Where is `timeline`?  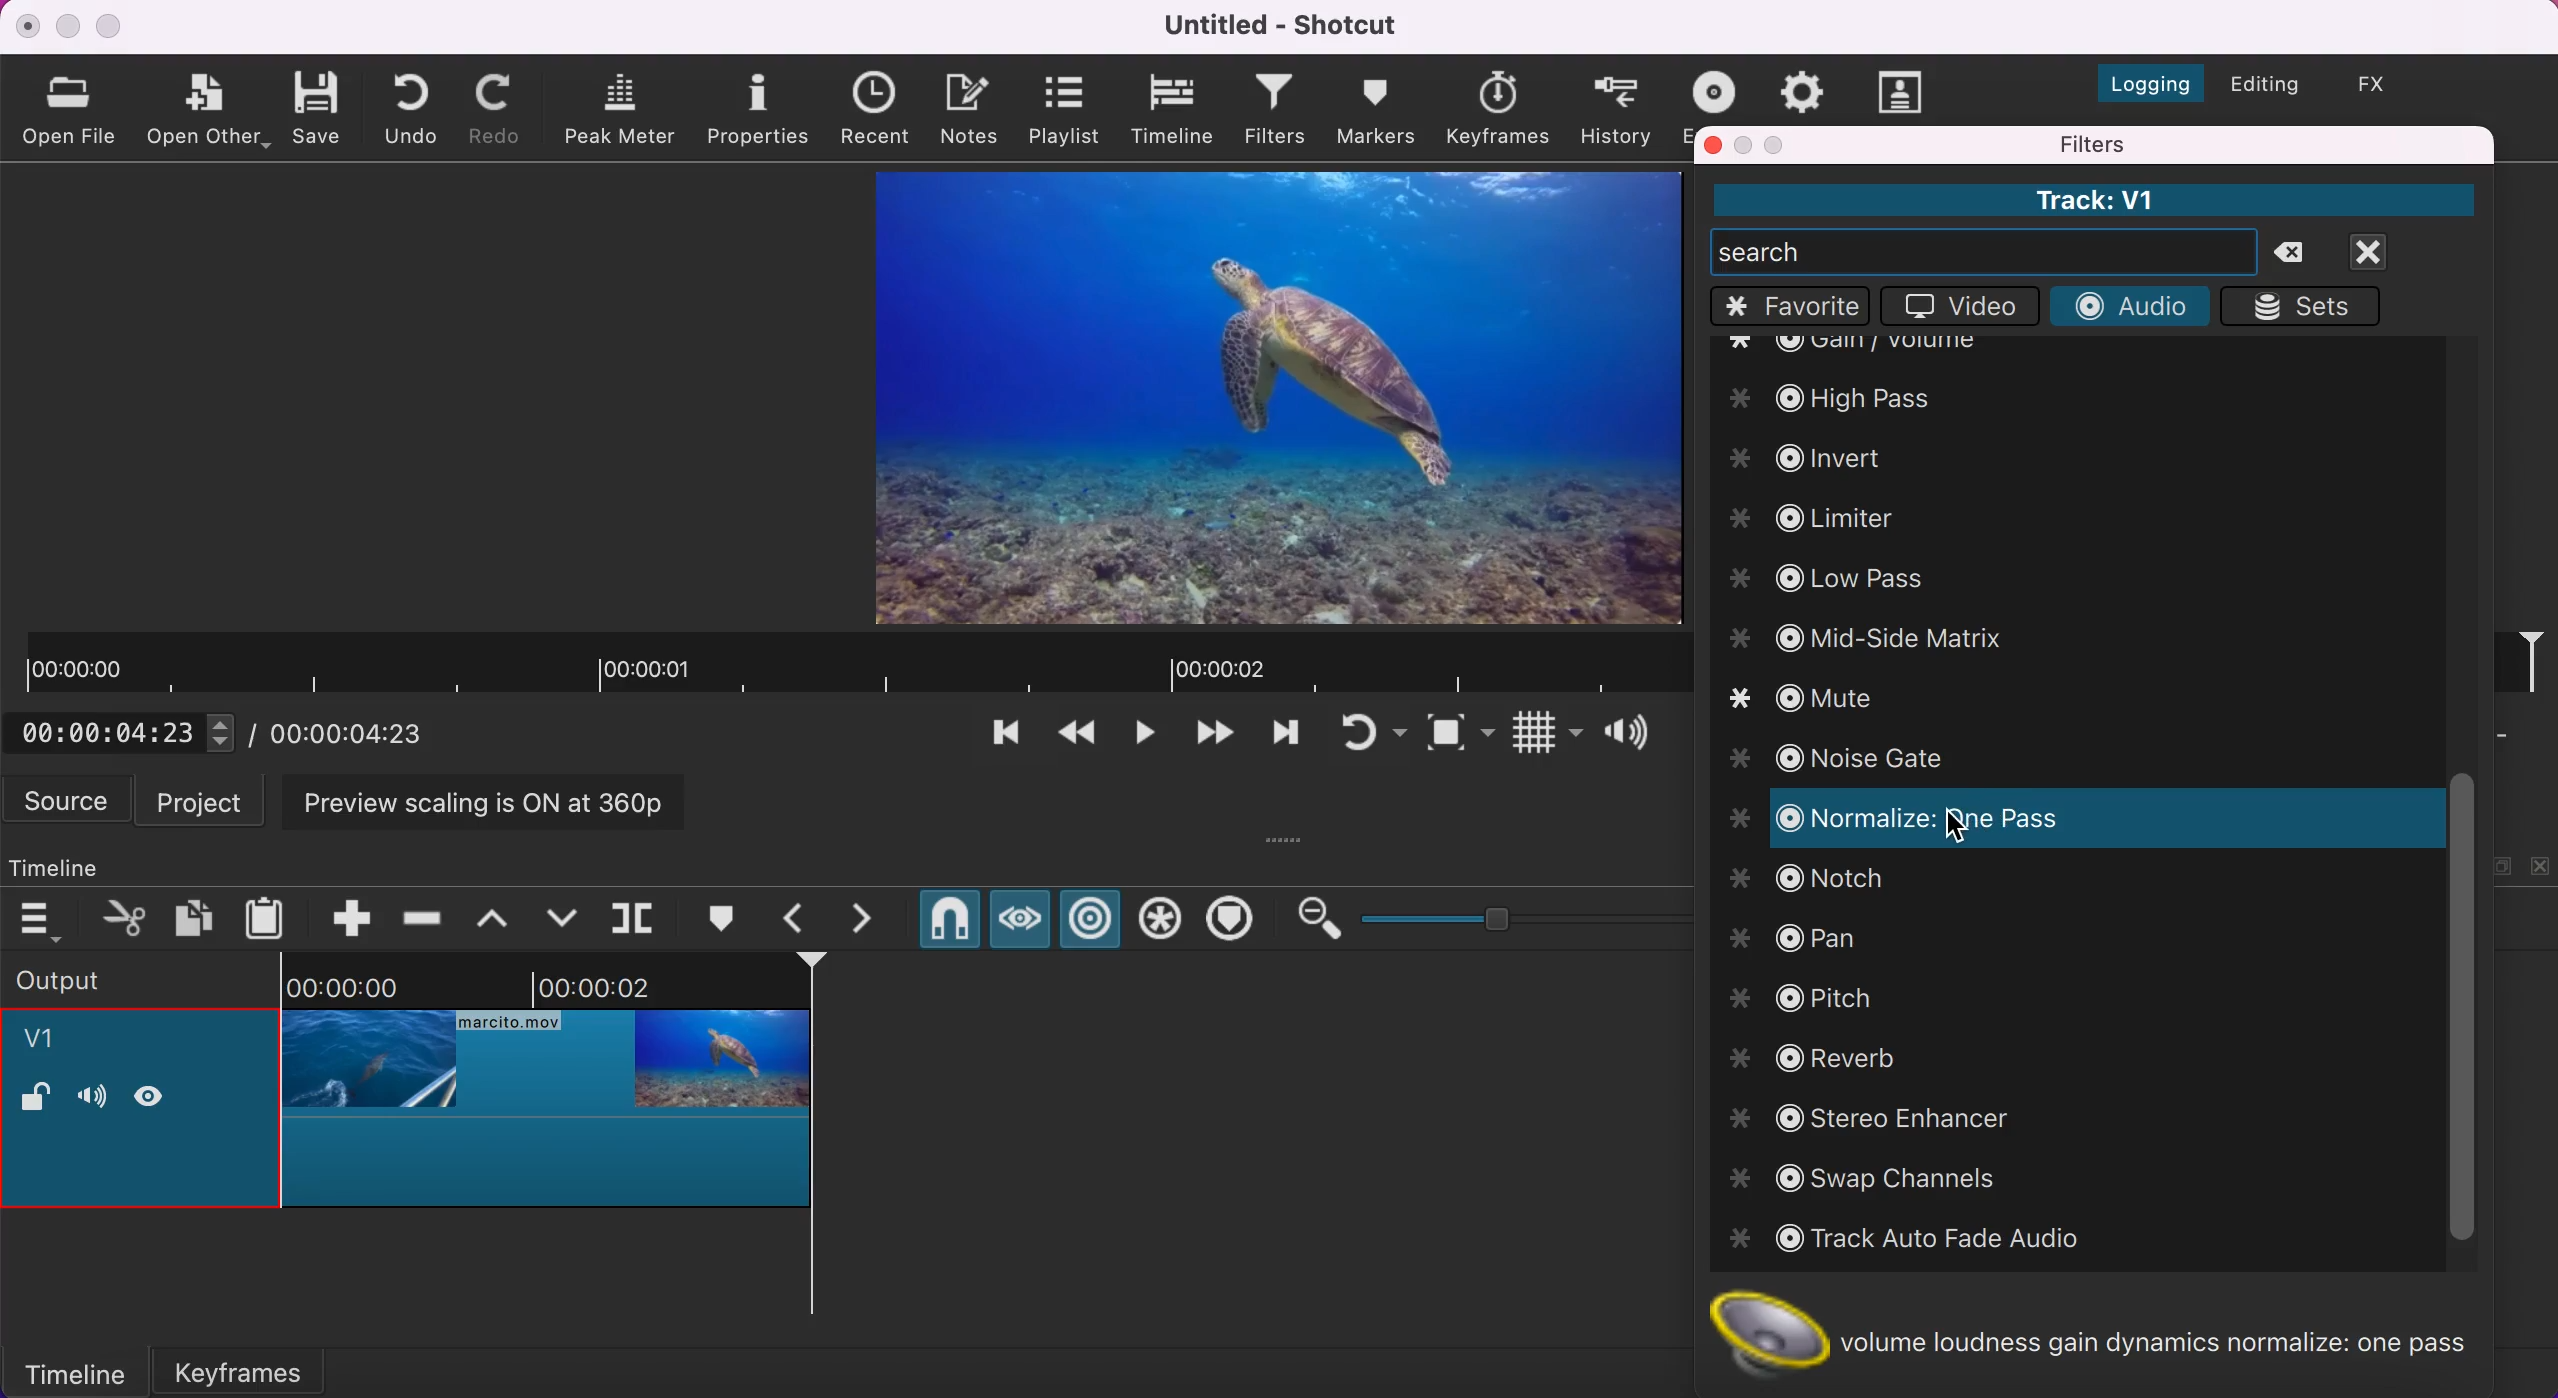 timeline is located at coordinates (74, 1371).